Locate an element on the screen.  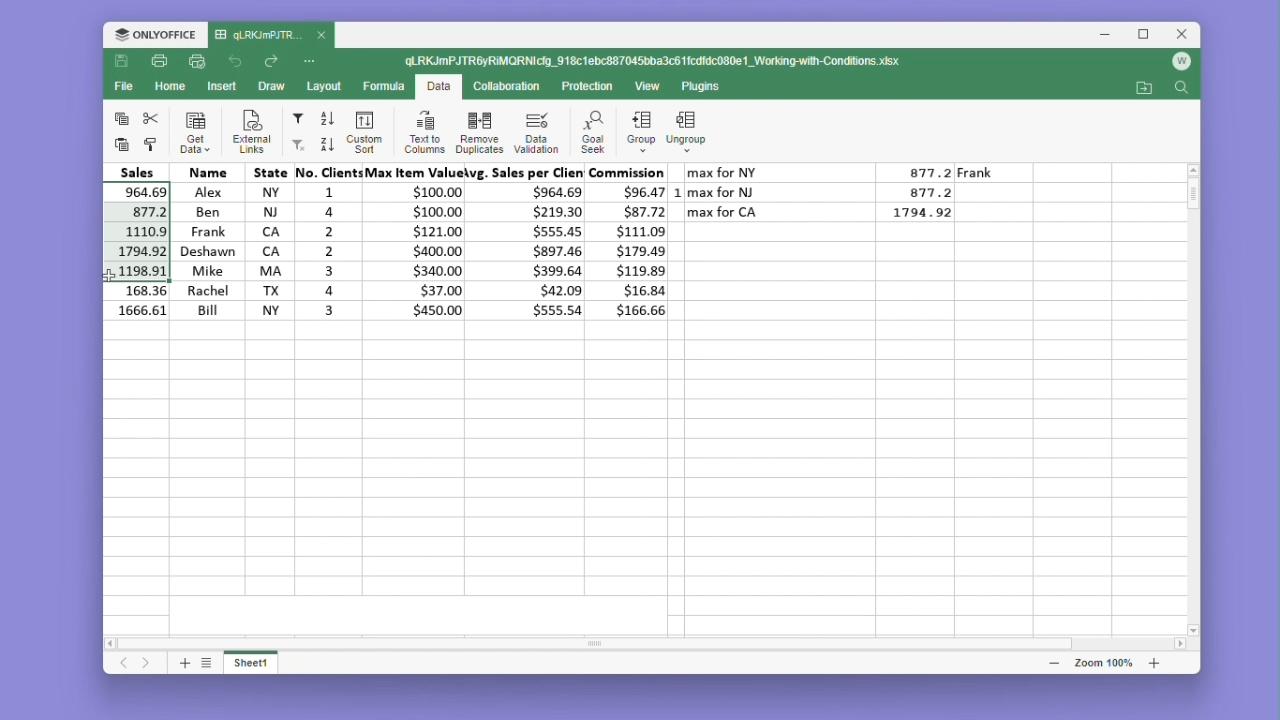
Draw is located at coordinates (270, 87).